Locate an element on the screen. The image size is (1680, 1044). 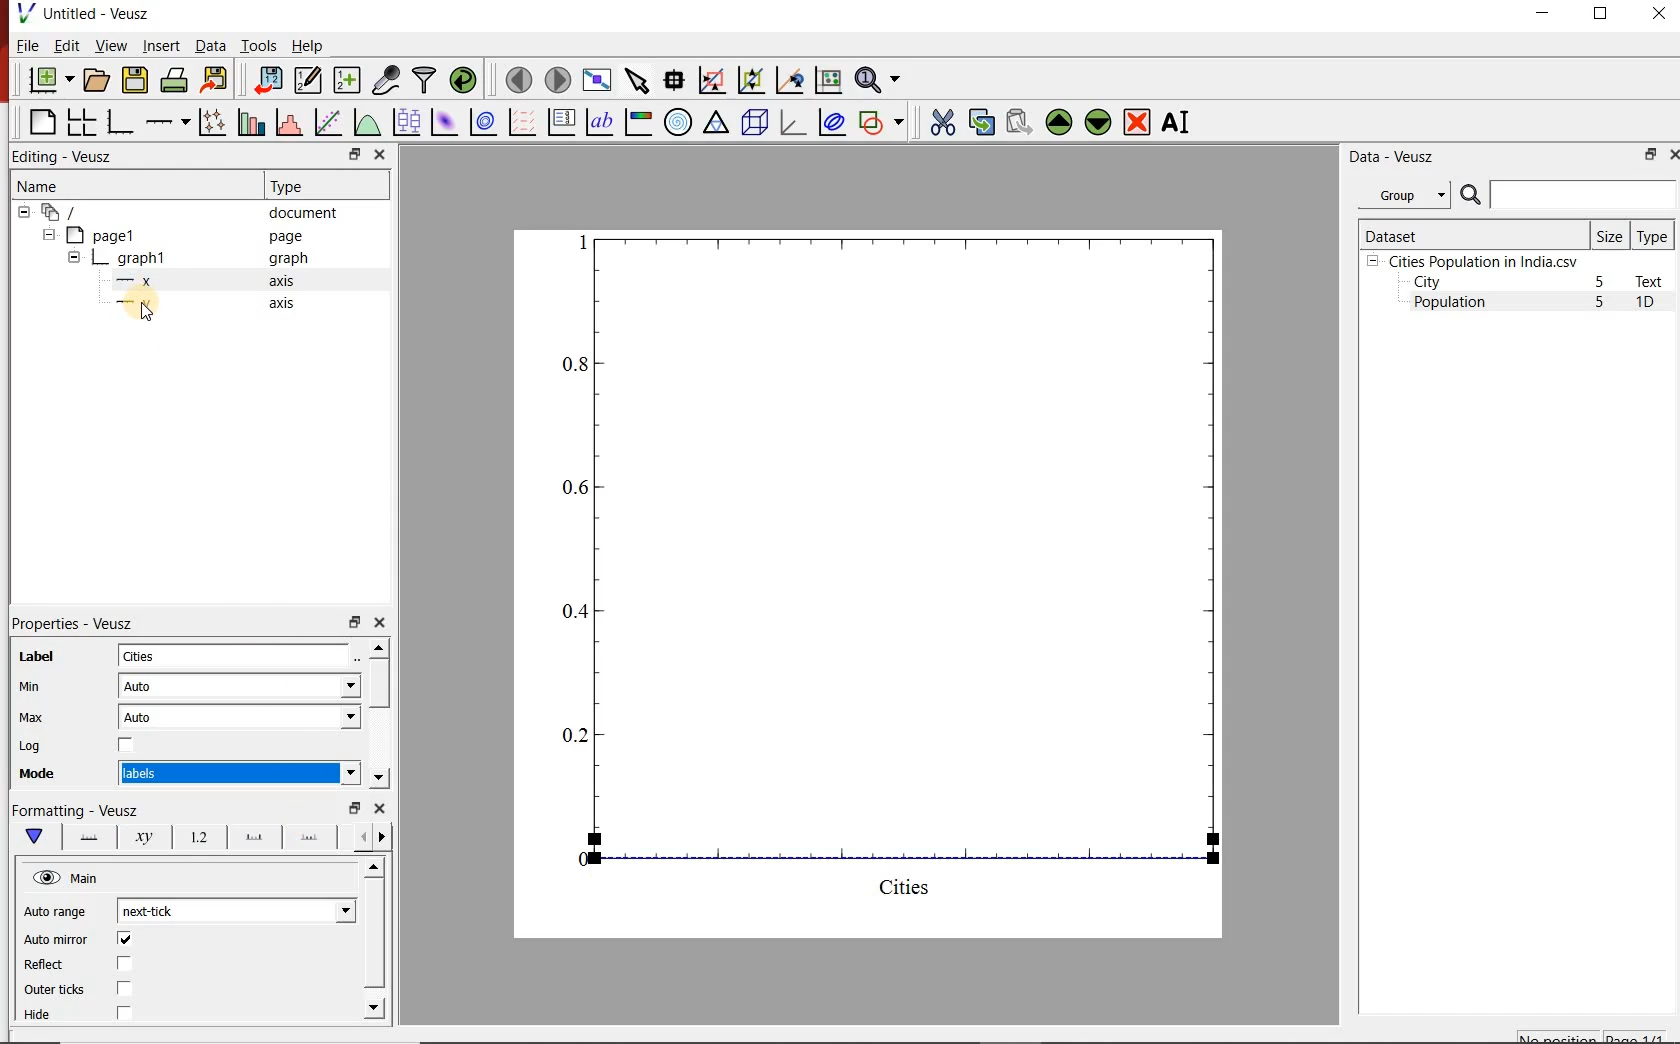
Log is located at coordinates (32, 747).